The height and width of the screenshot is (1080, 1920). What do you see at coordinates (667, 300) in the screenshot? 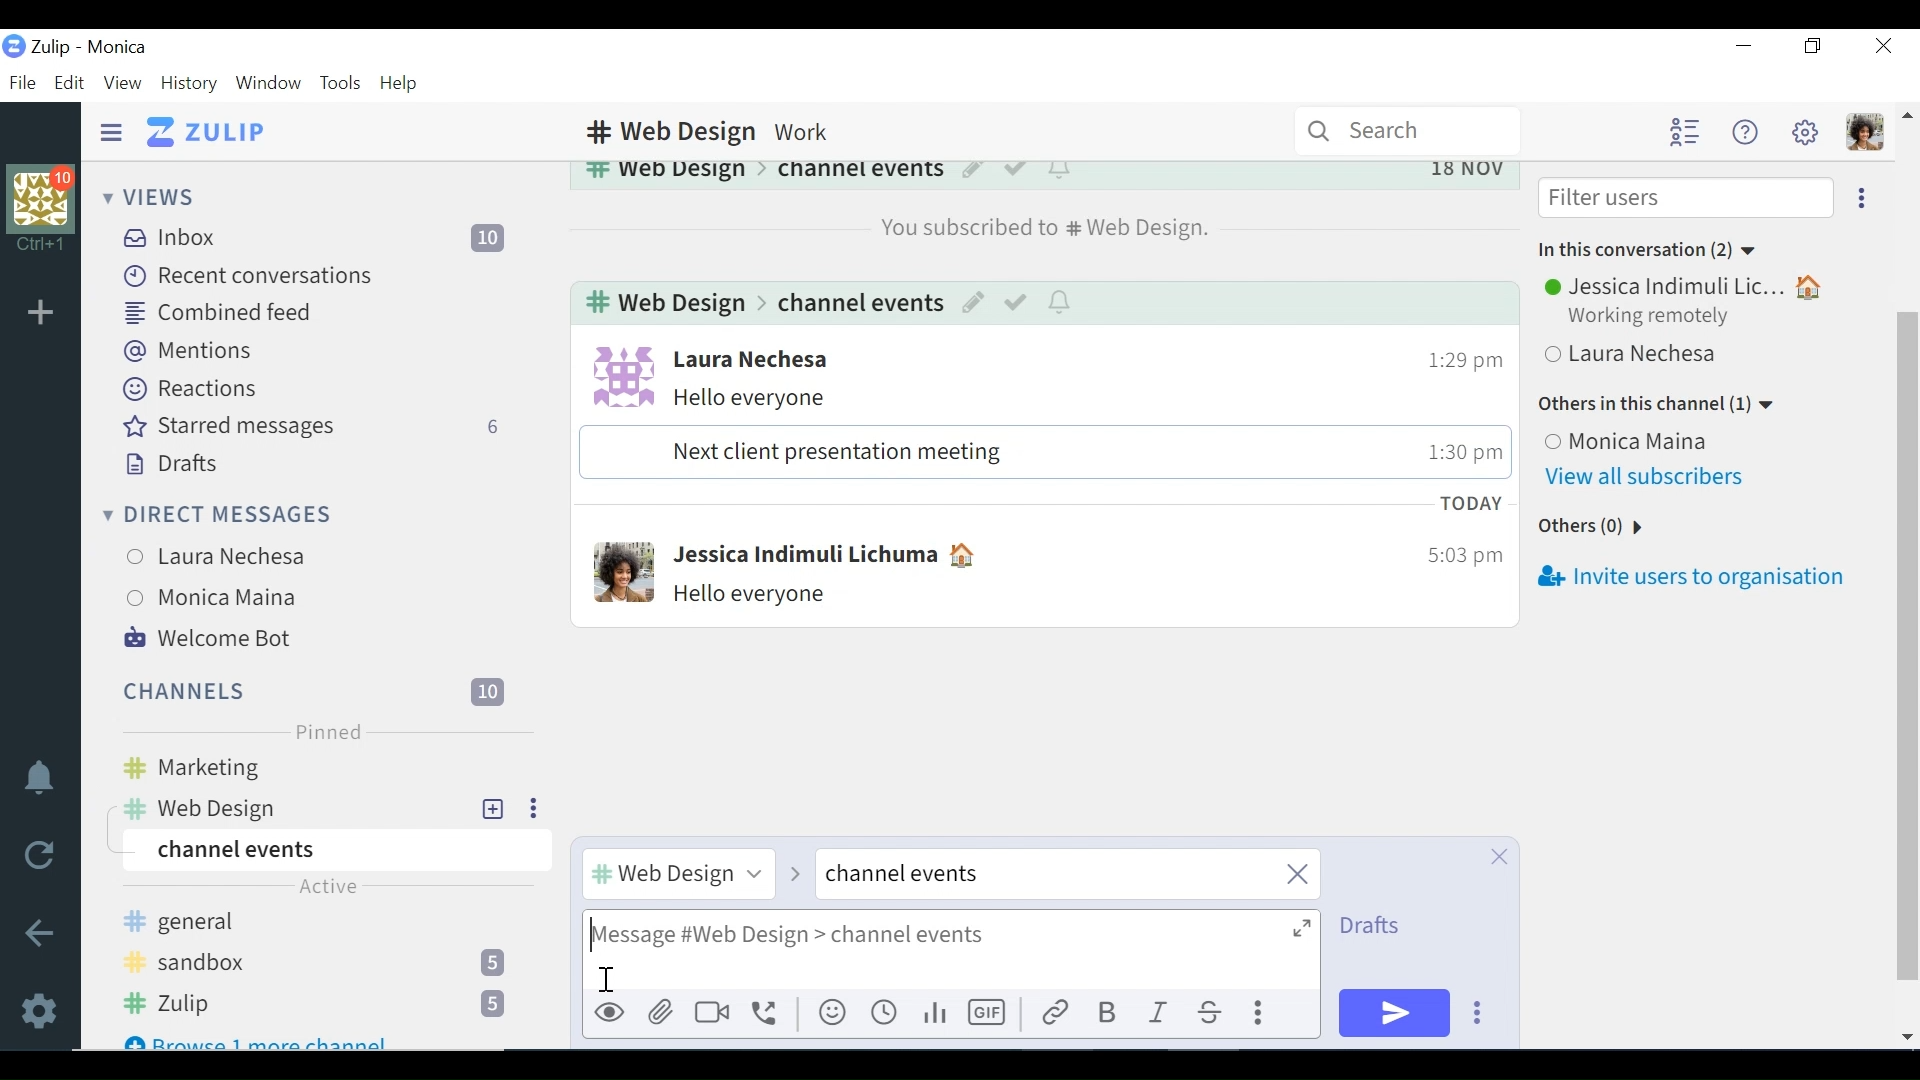
I see `web design channel` at bounding box center [667, 300].